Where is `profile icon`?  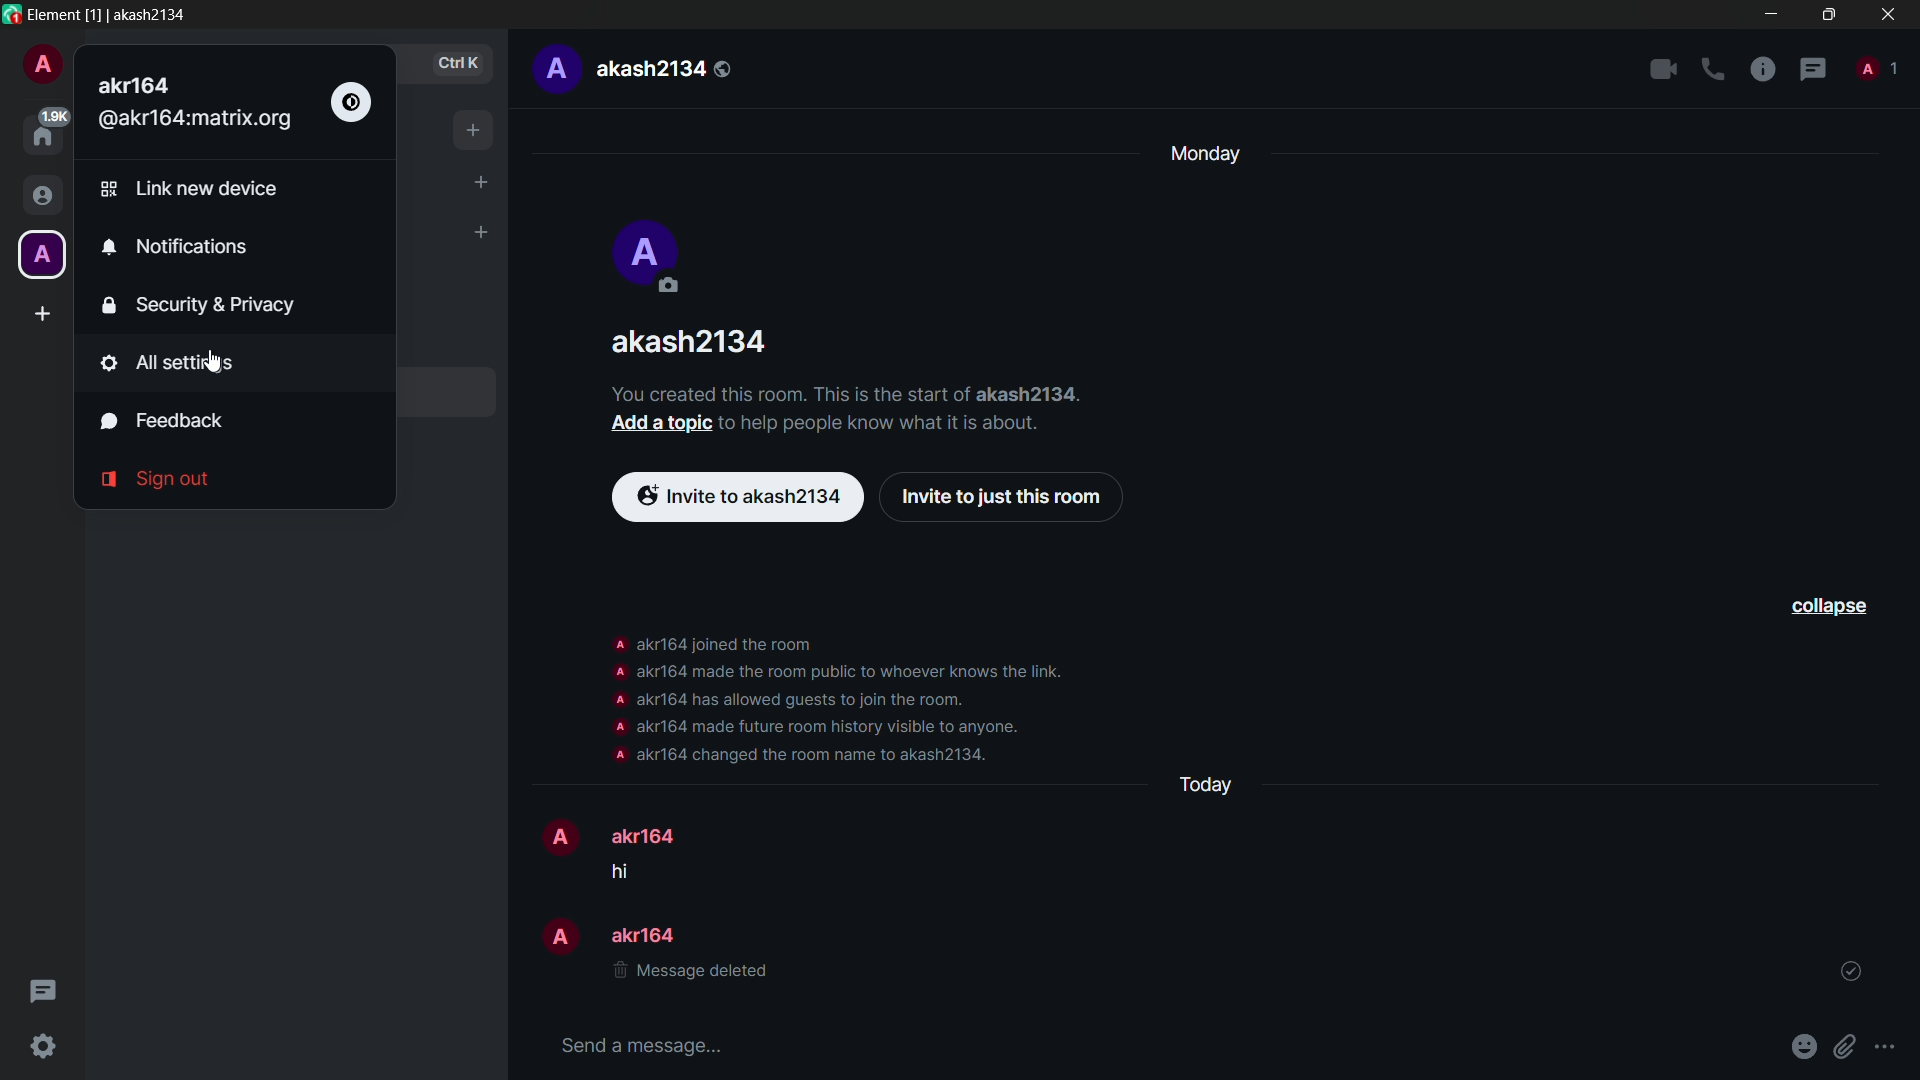
profile icon is located at coordinates (40, 255).